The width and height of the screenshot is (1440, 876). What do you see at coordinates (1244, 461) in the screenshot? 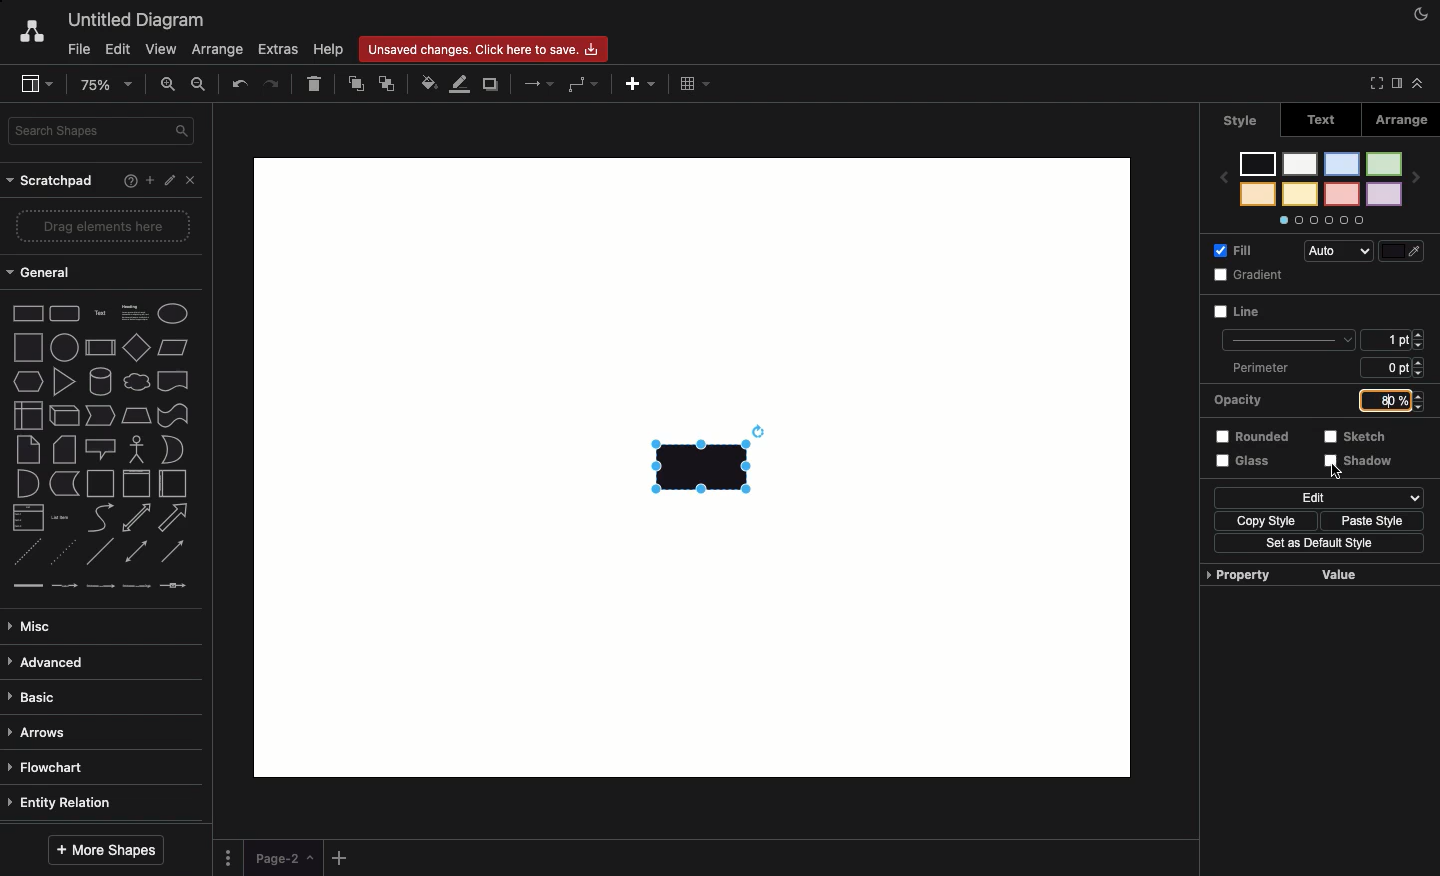
I see `Glass` at bounding box center [1244, 461].